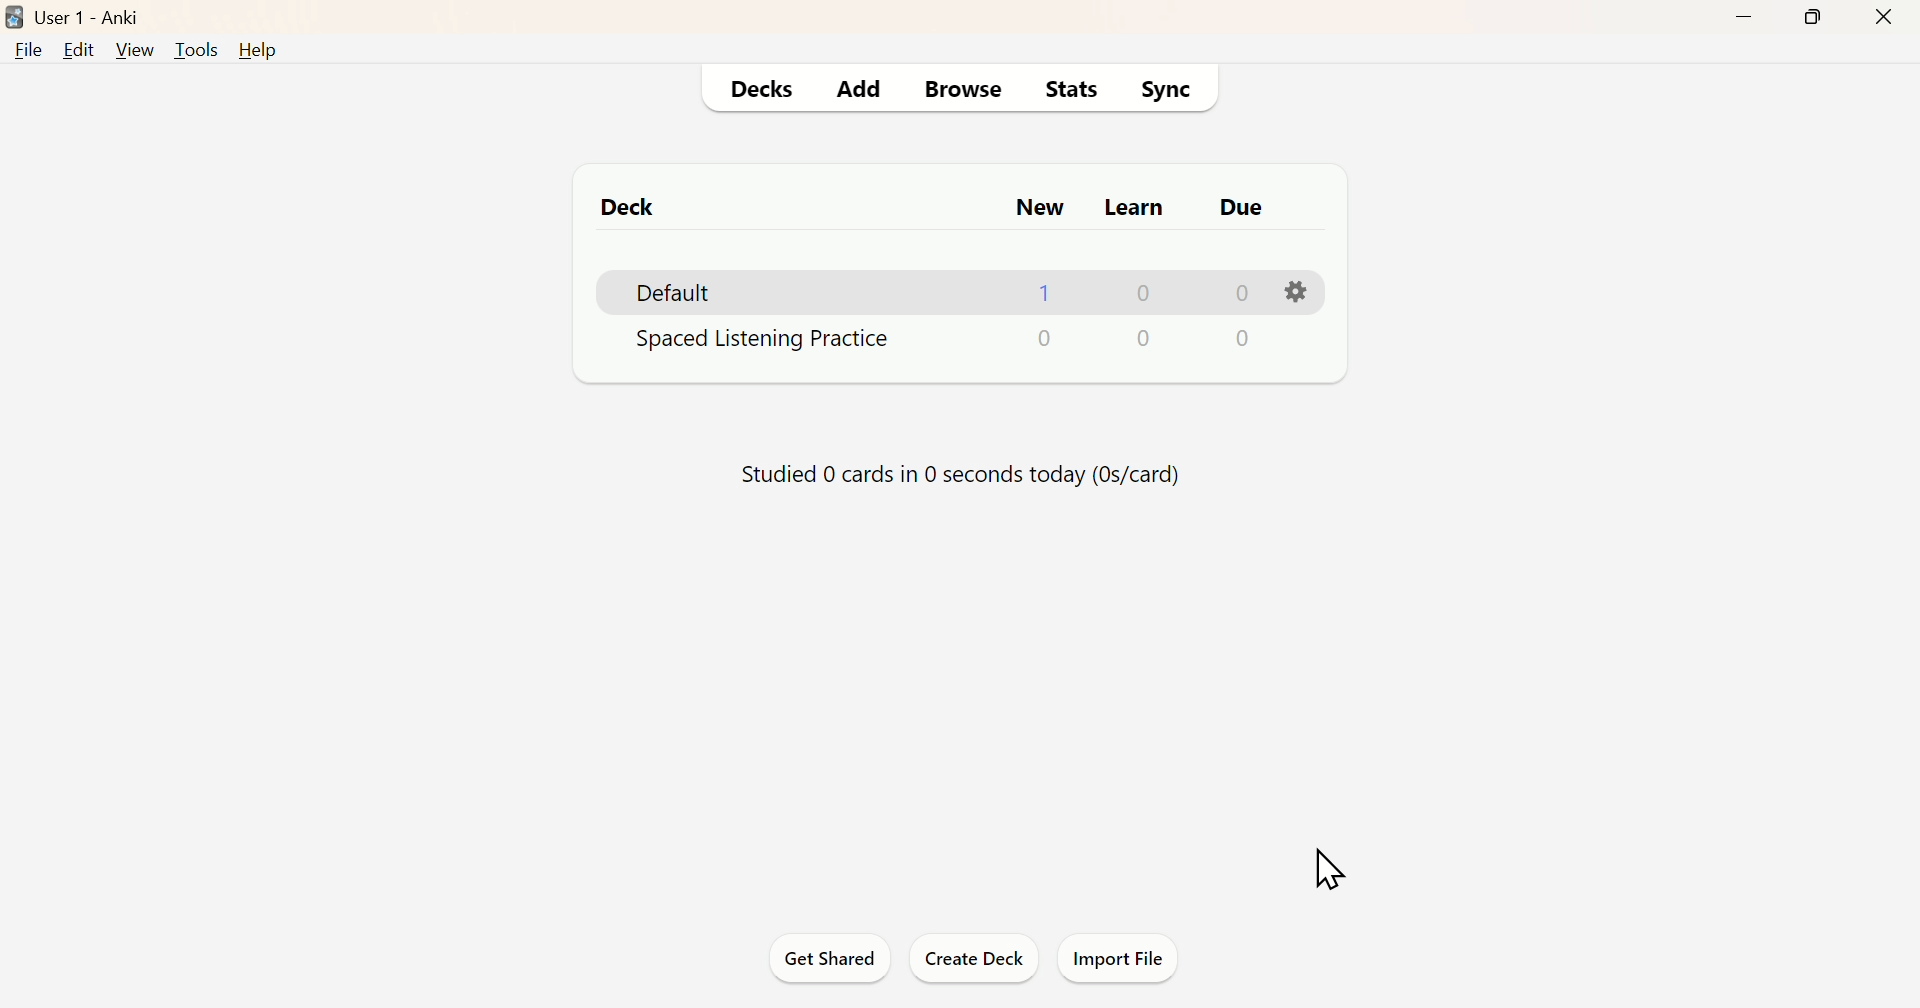 This screenshot has height=1008, width=1920. Describe the element at coordinates (760, 88) in the screenshot. I see `Decks` at that location.